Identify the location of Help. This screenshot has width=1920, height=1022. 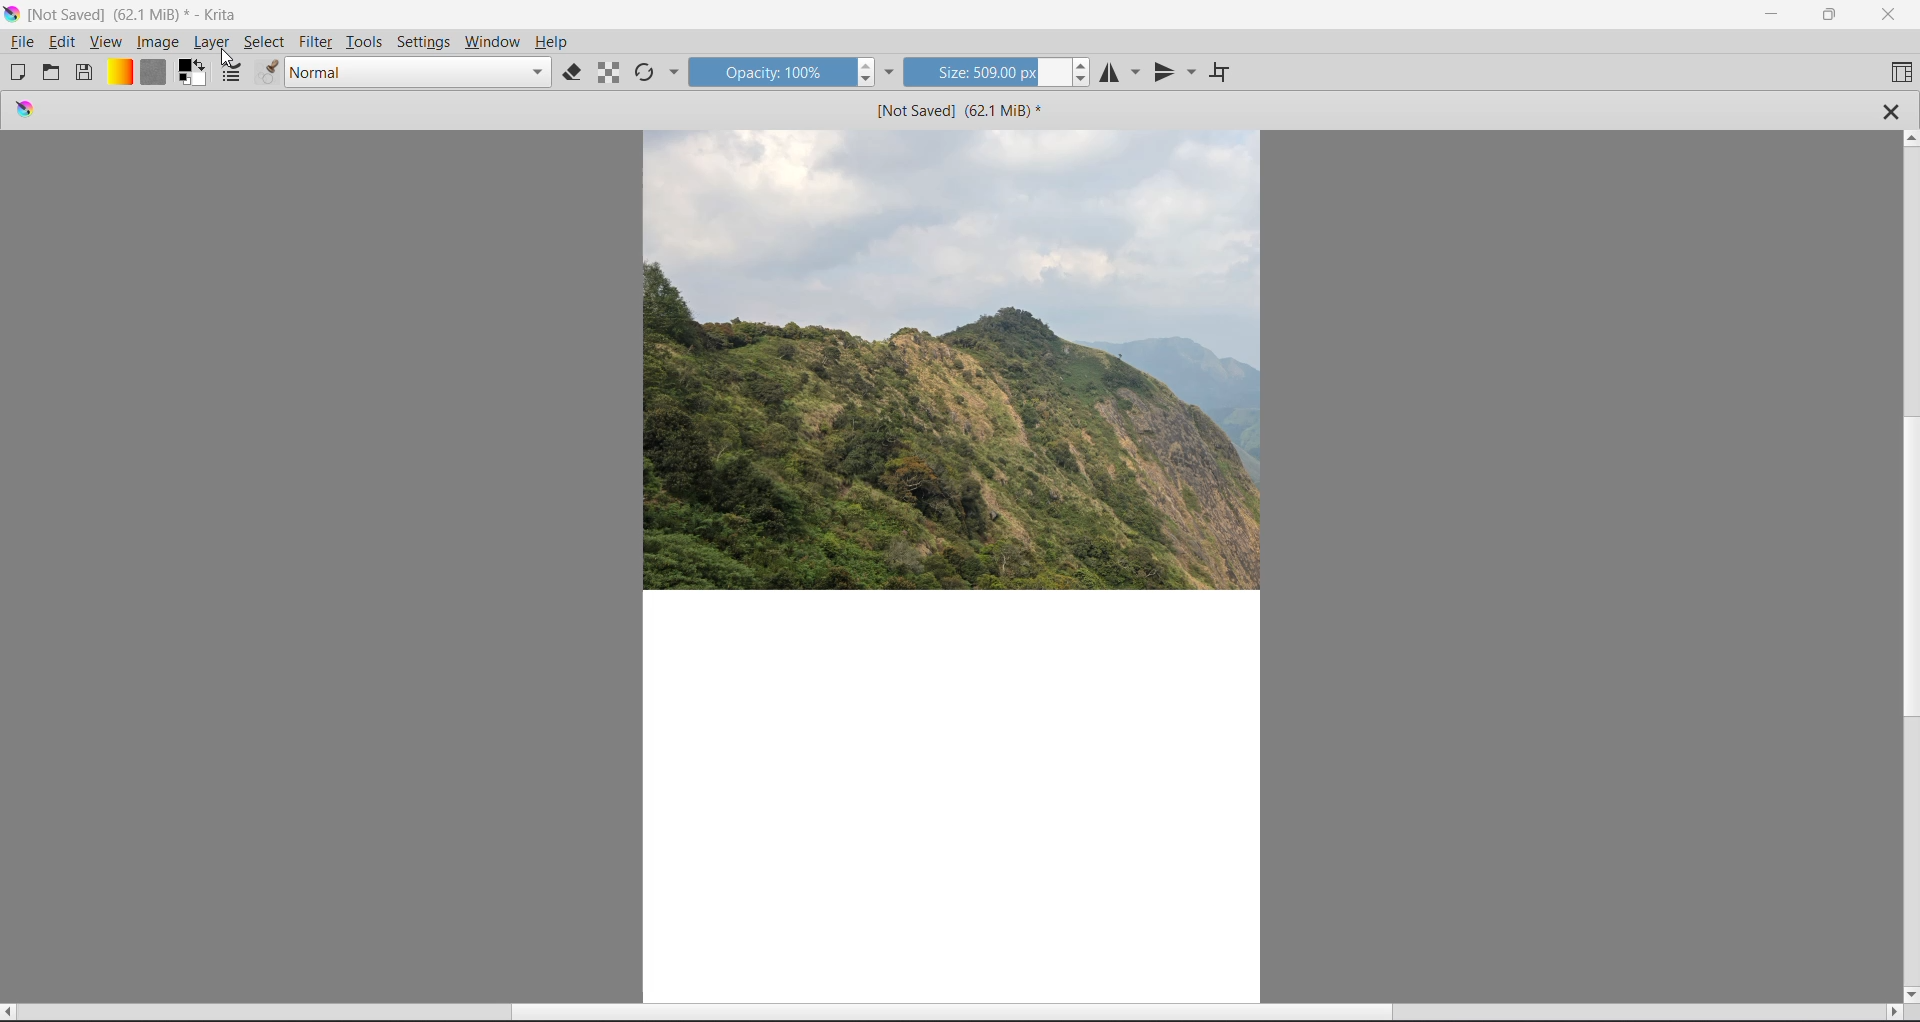
(551, 42).